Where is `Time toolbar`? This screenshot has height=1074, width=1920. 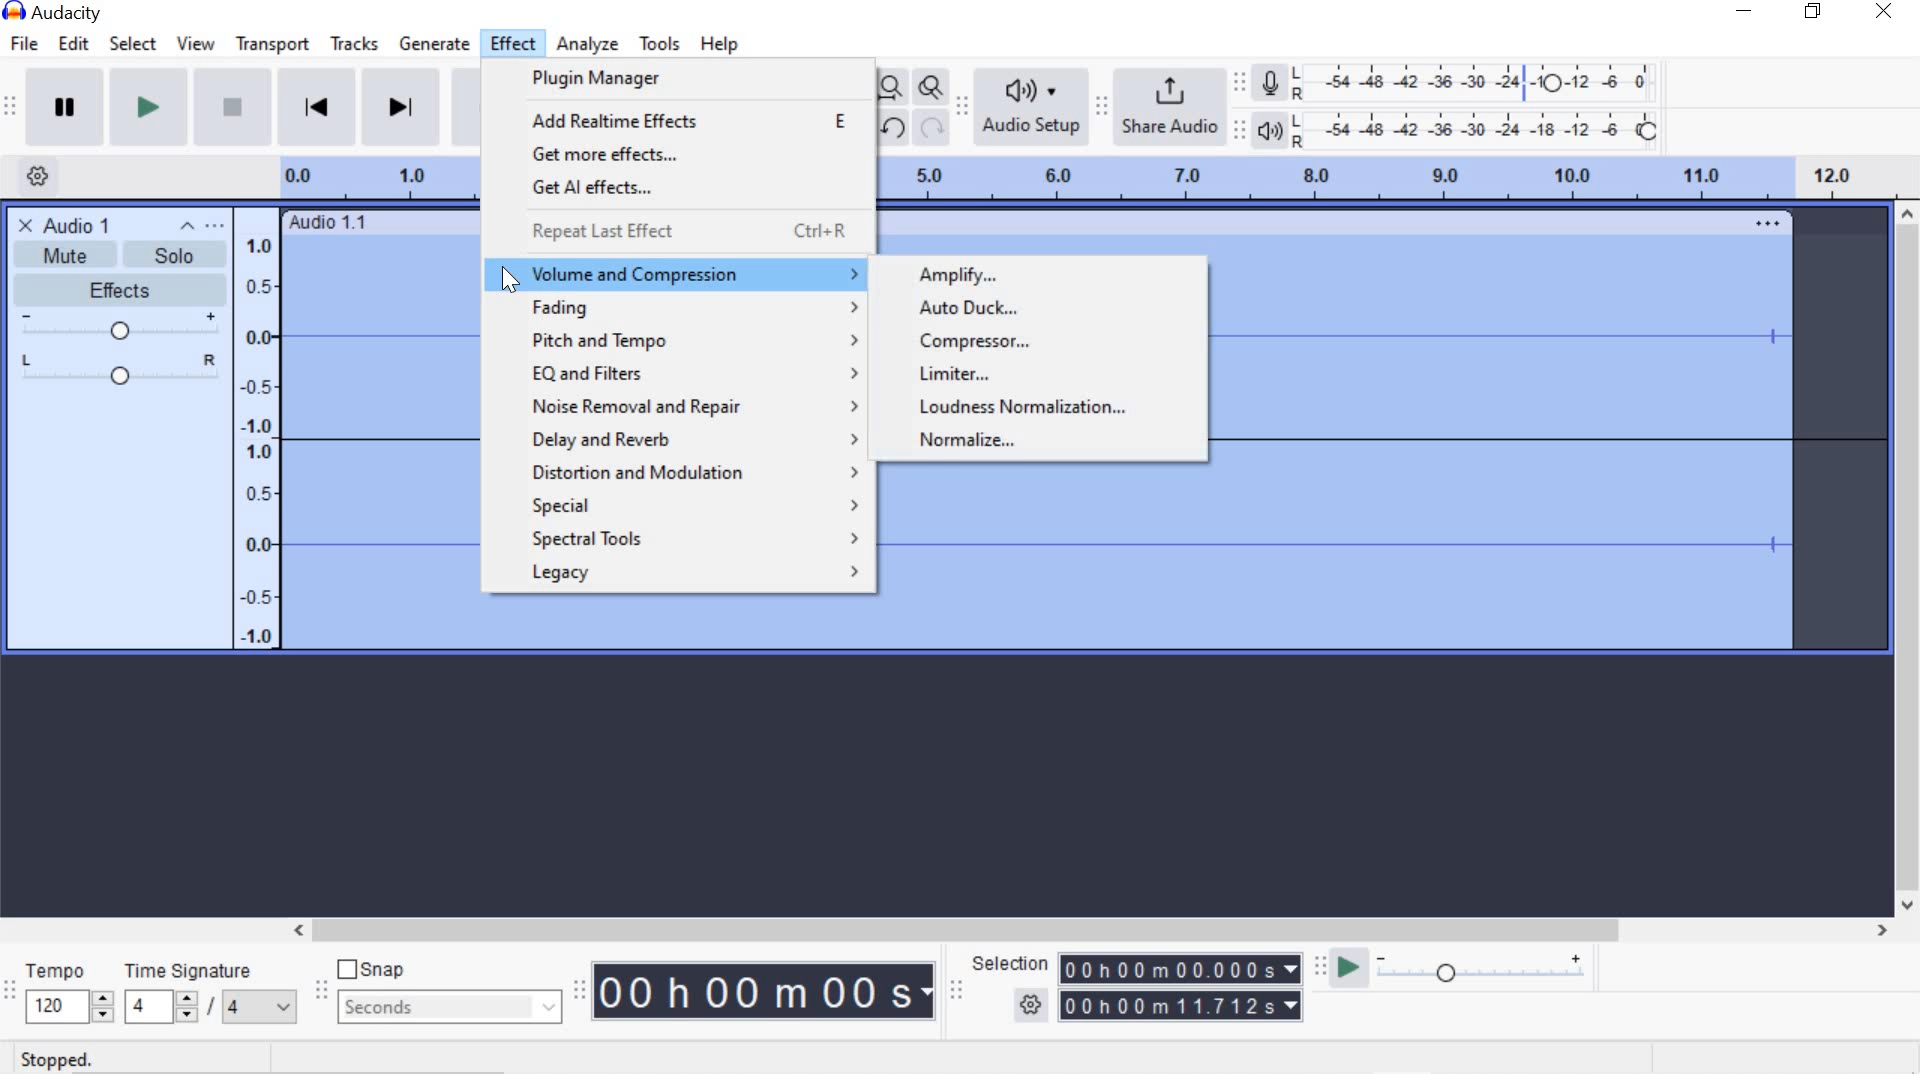
Time toolbar is located at coordinates (582, 990).